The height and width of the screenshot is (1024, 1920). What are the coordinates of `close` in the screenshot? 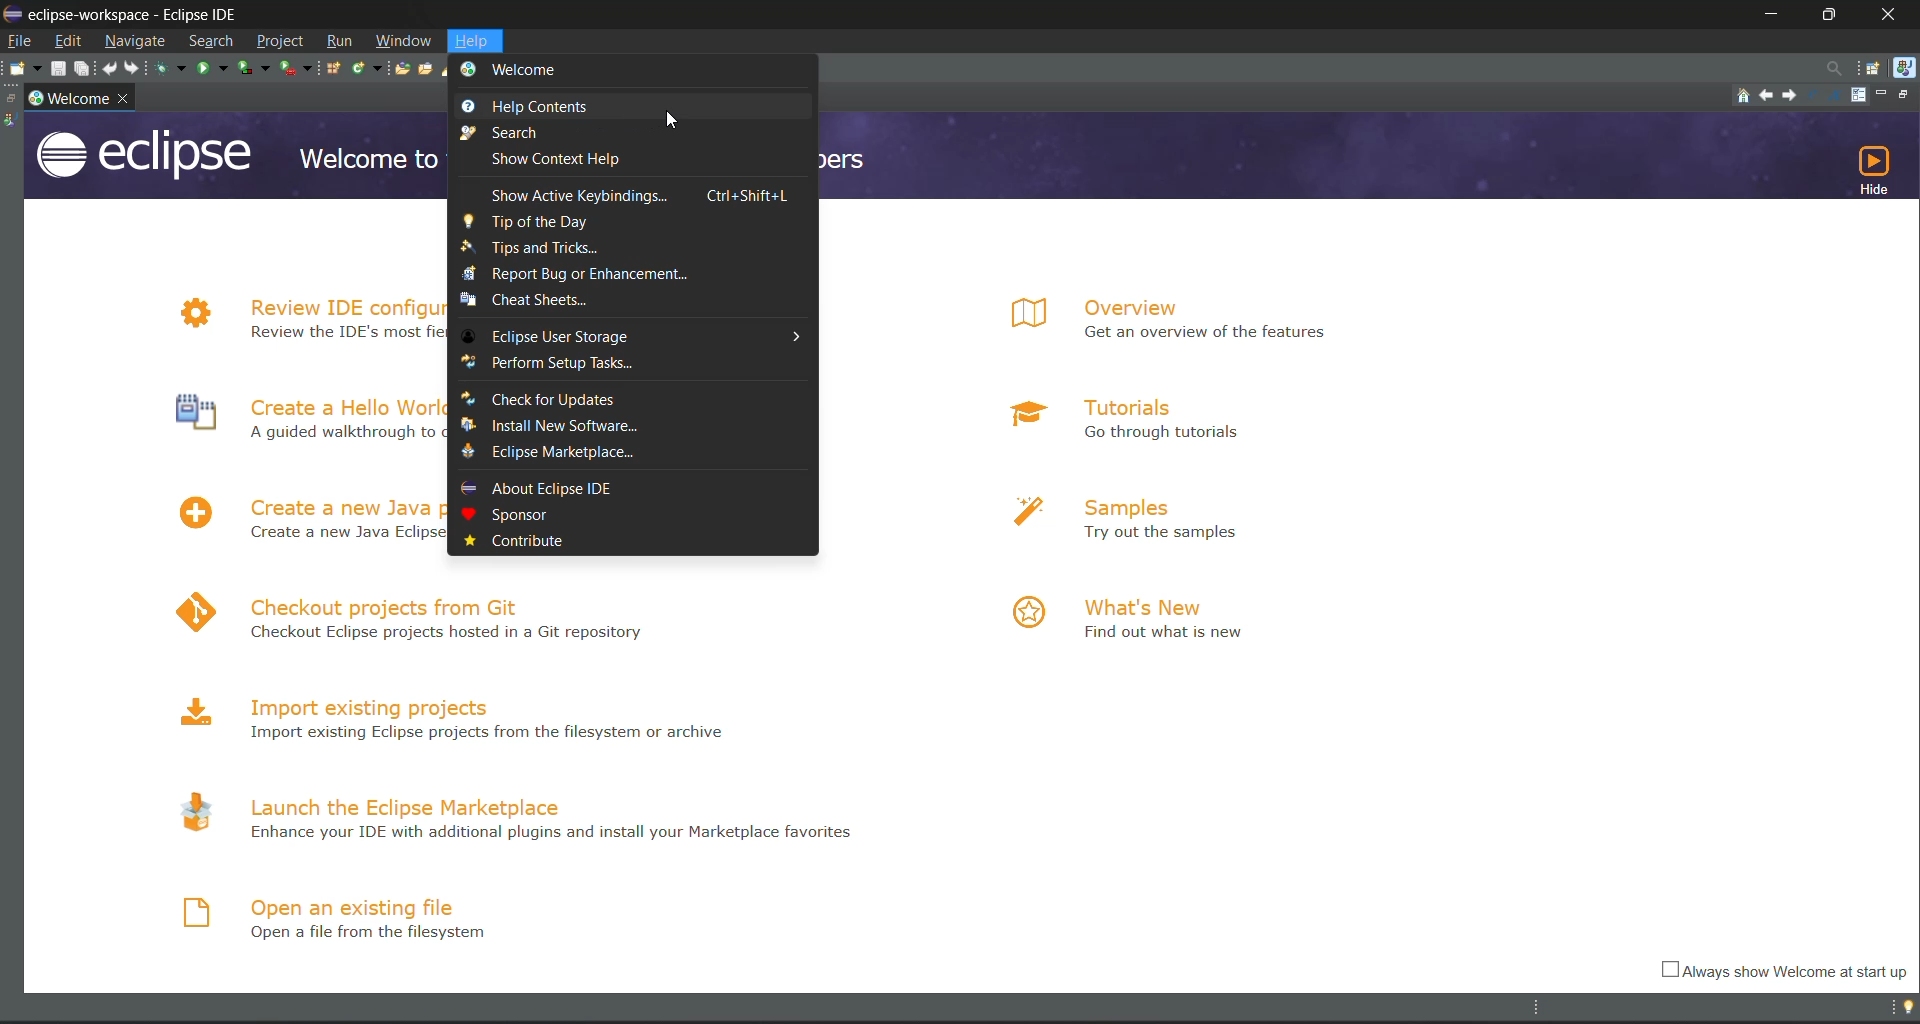 It's located at (1891, 15).